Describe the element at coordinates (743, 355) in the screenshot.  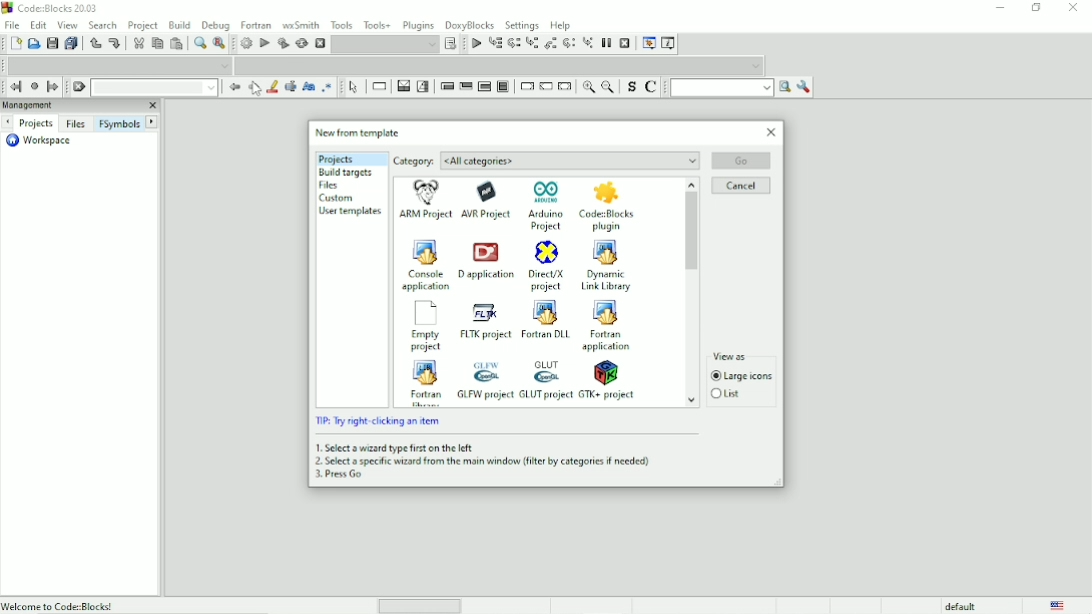
I see `View as` at that location.